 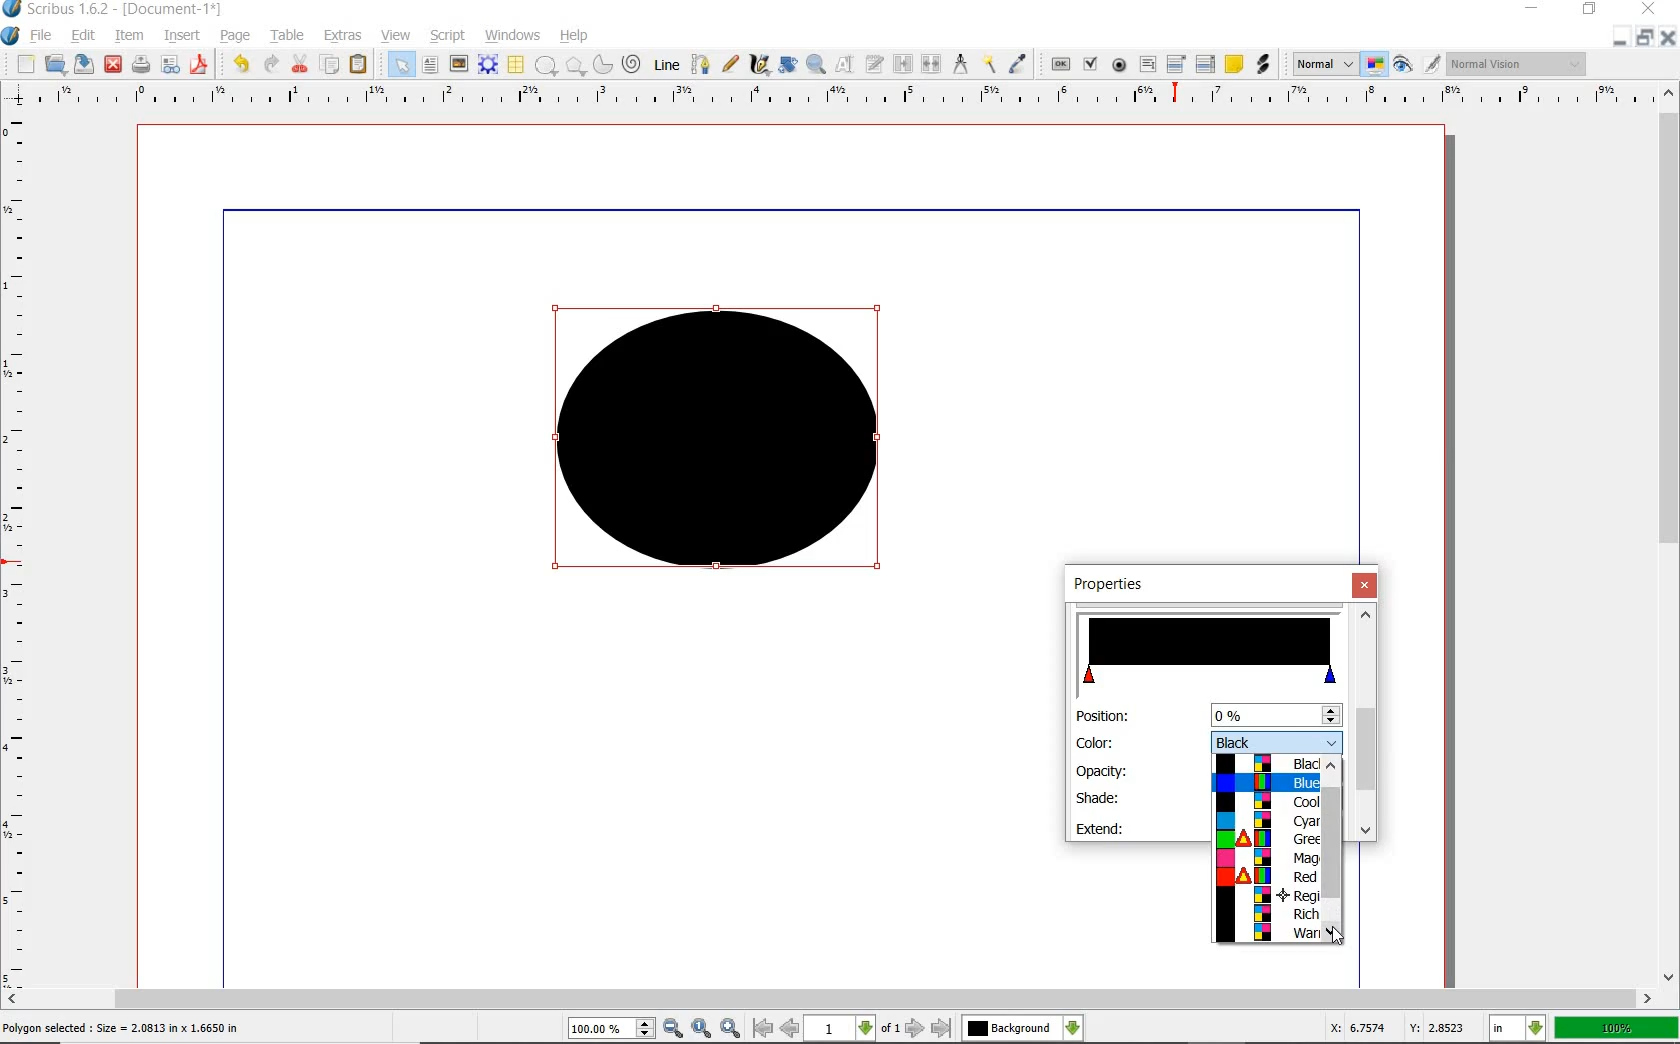 I want to click on shade, so click(x=1098, y=797).